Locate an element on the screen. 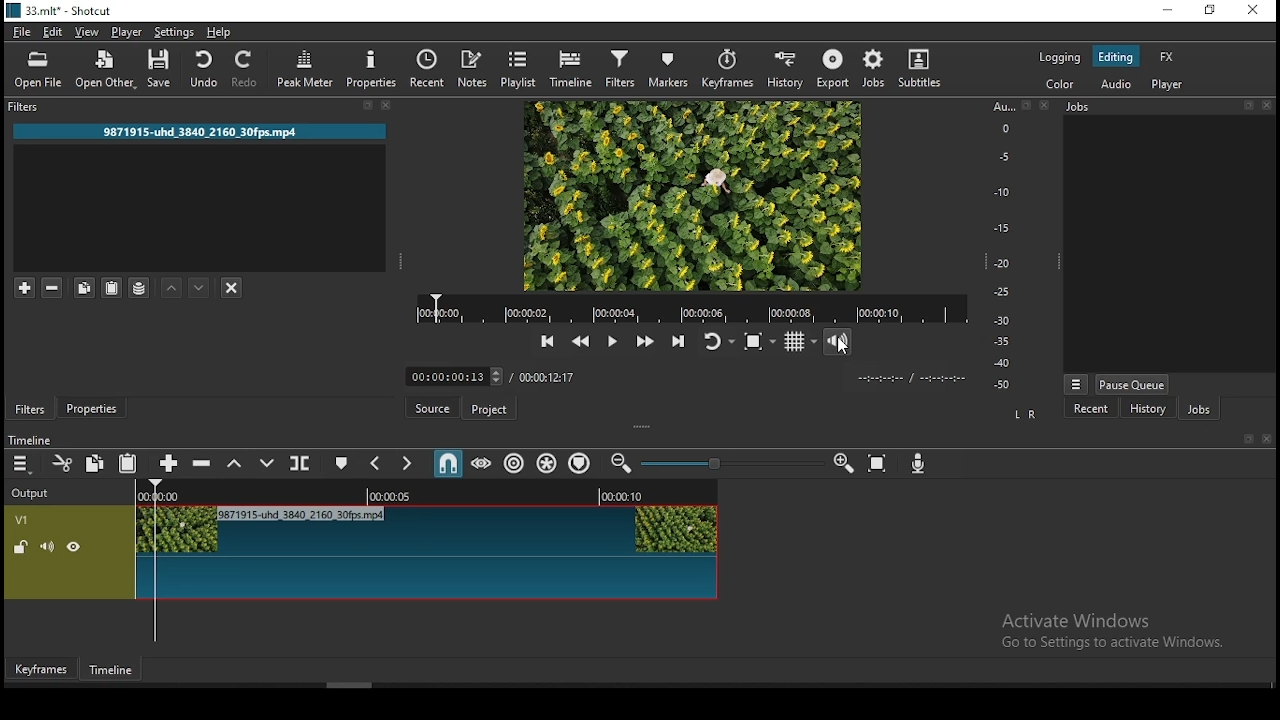  toggle zoom is located at coordinates (758, 344).